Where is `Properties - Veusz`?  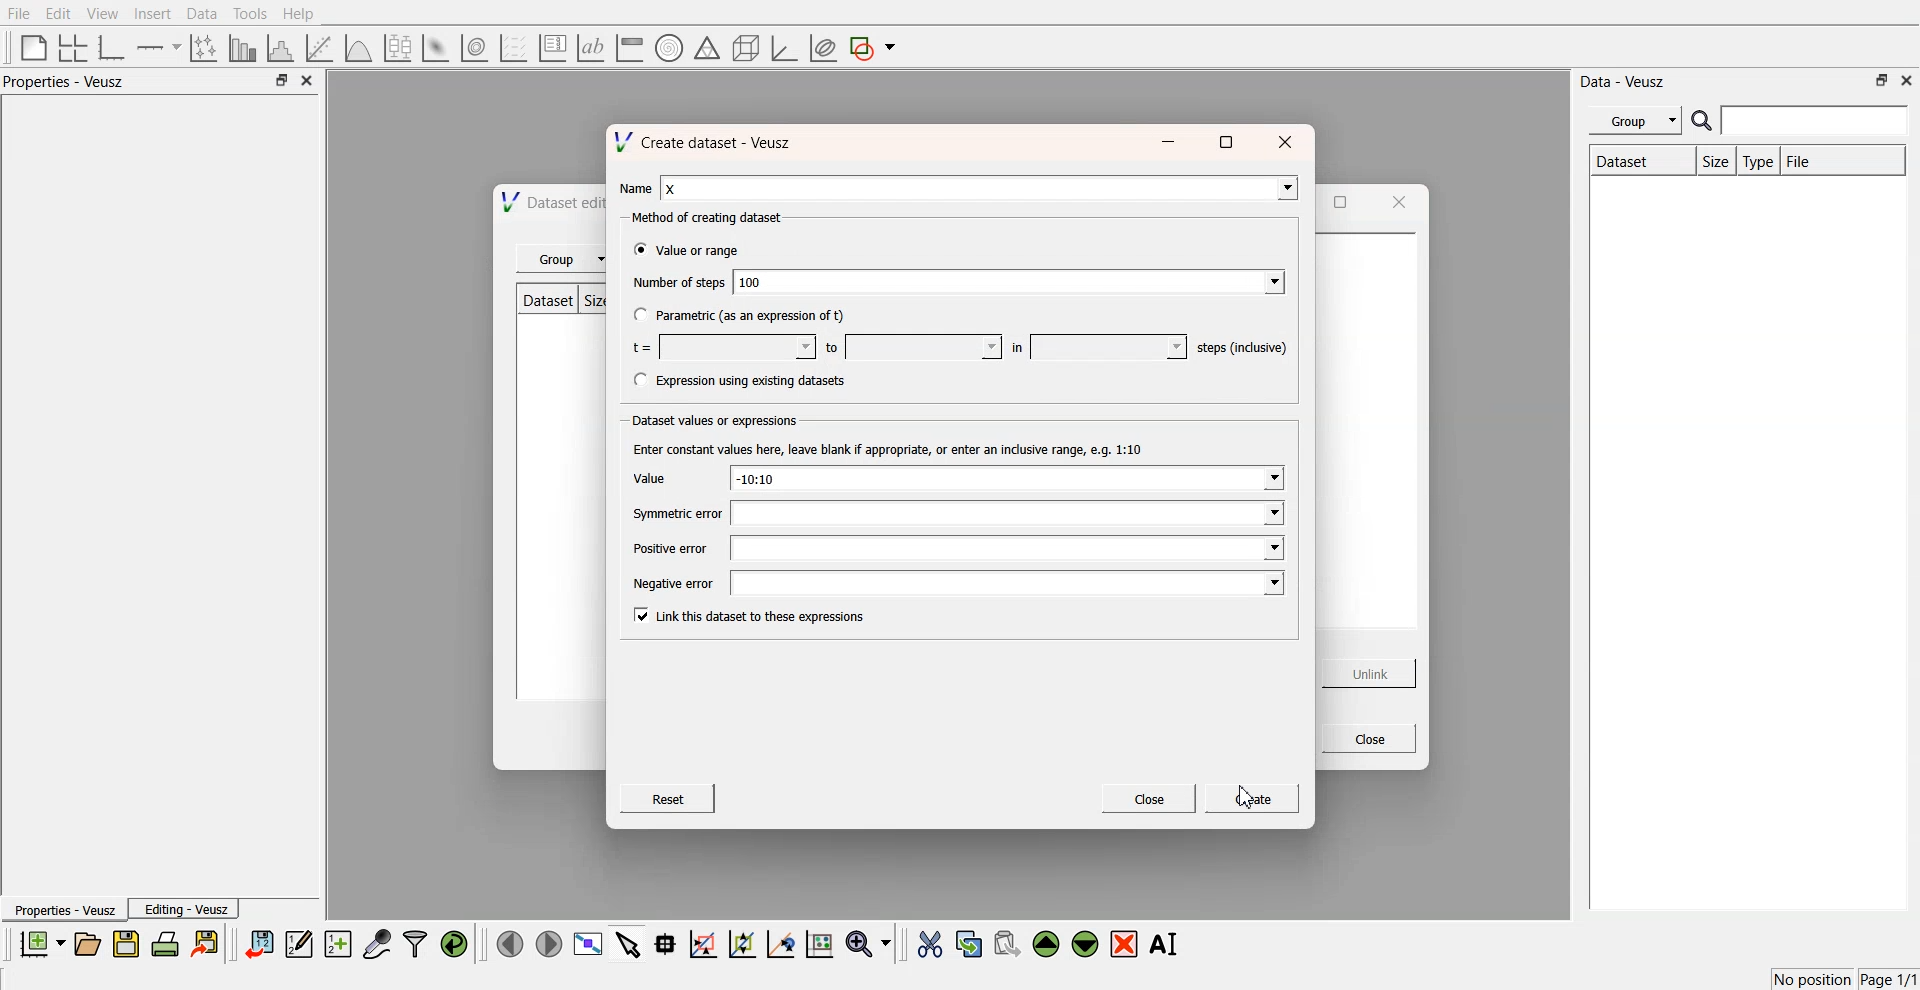
Properties - Veusz is located at coordinates (64, 911).